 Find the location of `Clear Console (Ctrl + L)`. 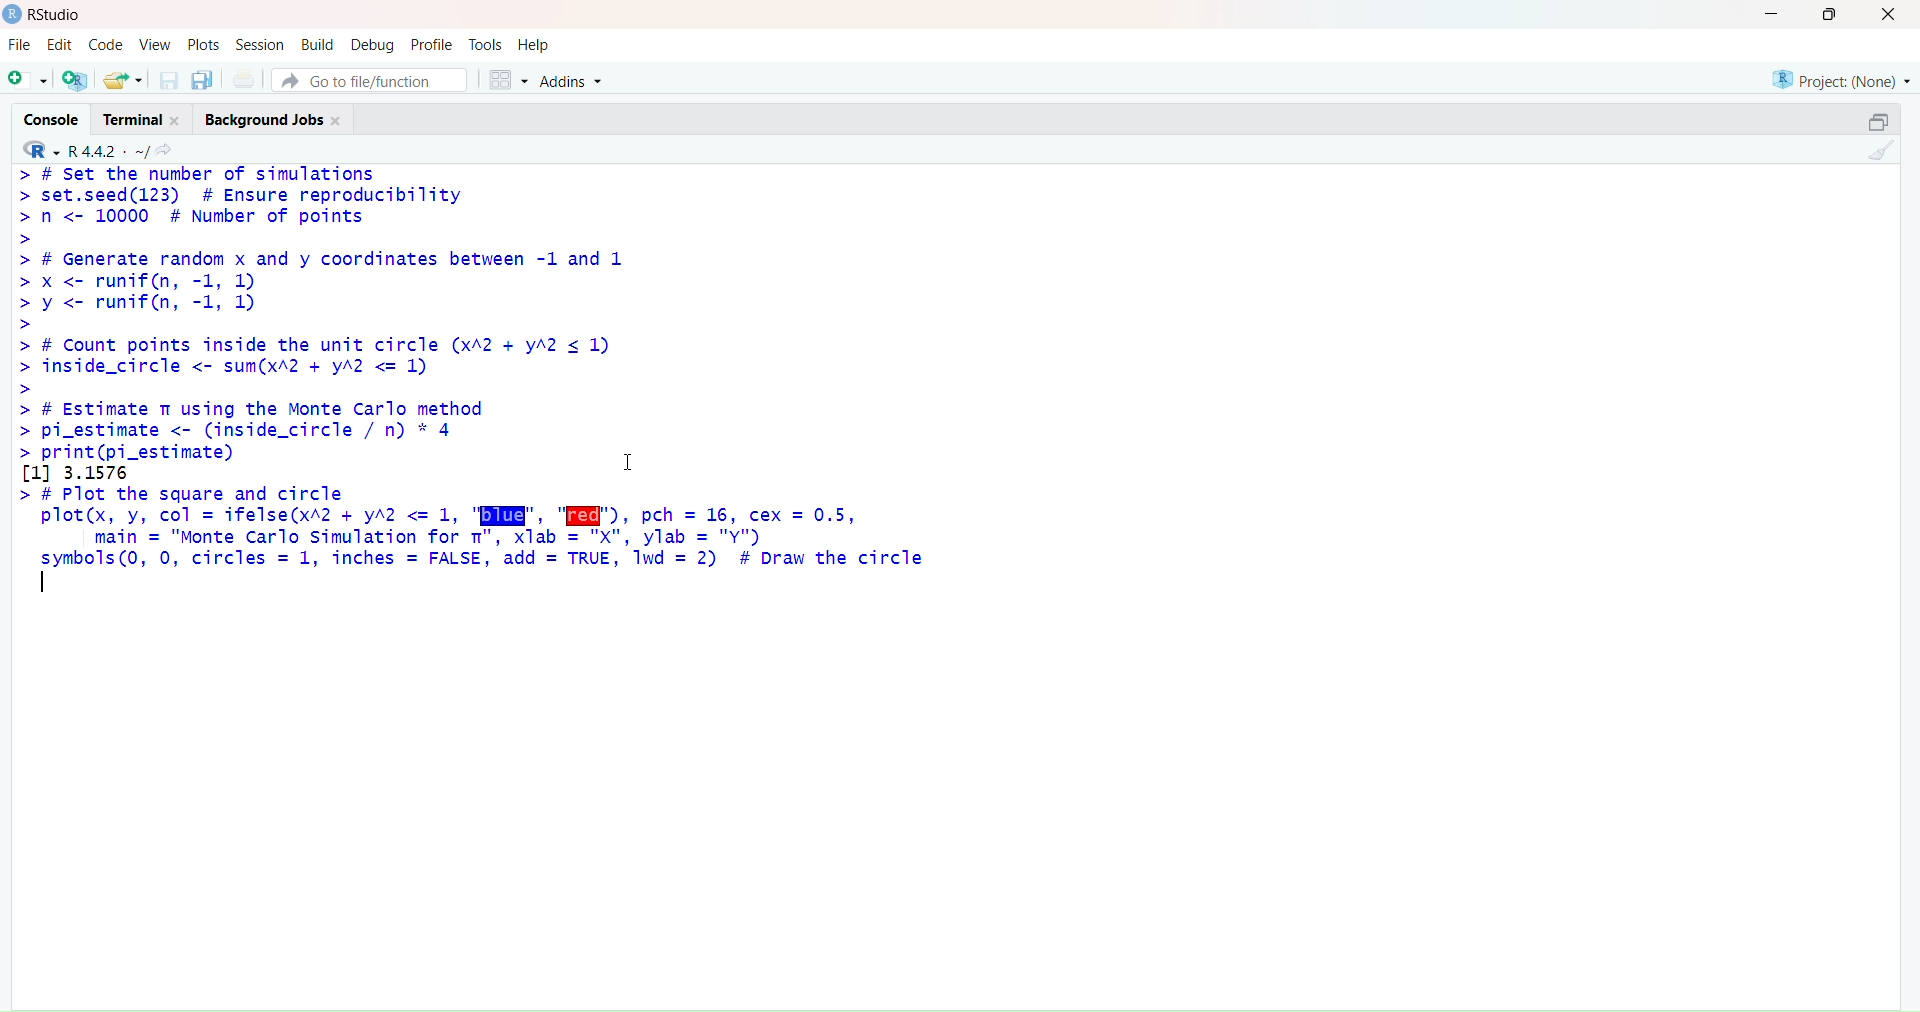

Clear Console (Ctrl + L) is located at coordinates (1882, 160).